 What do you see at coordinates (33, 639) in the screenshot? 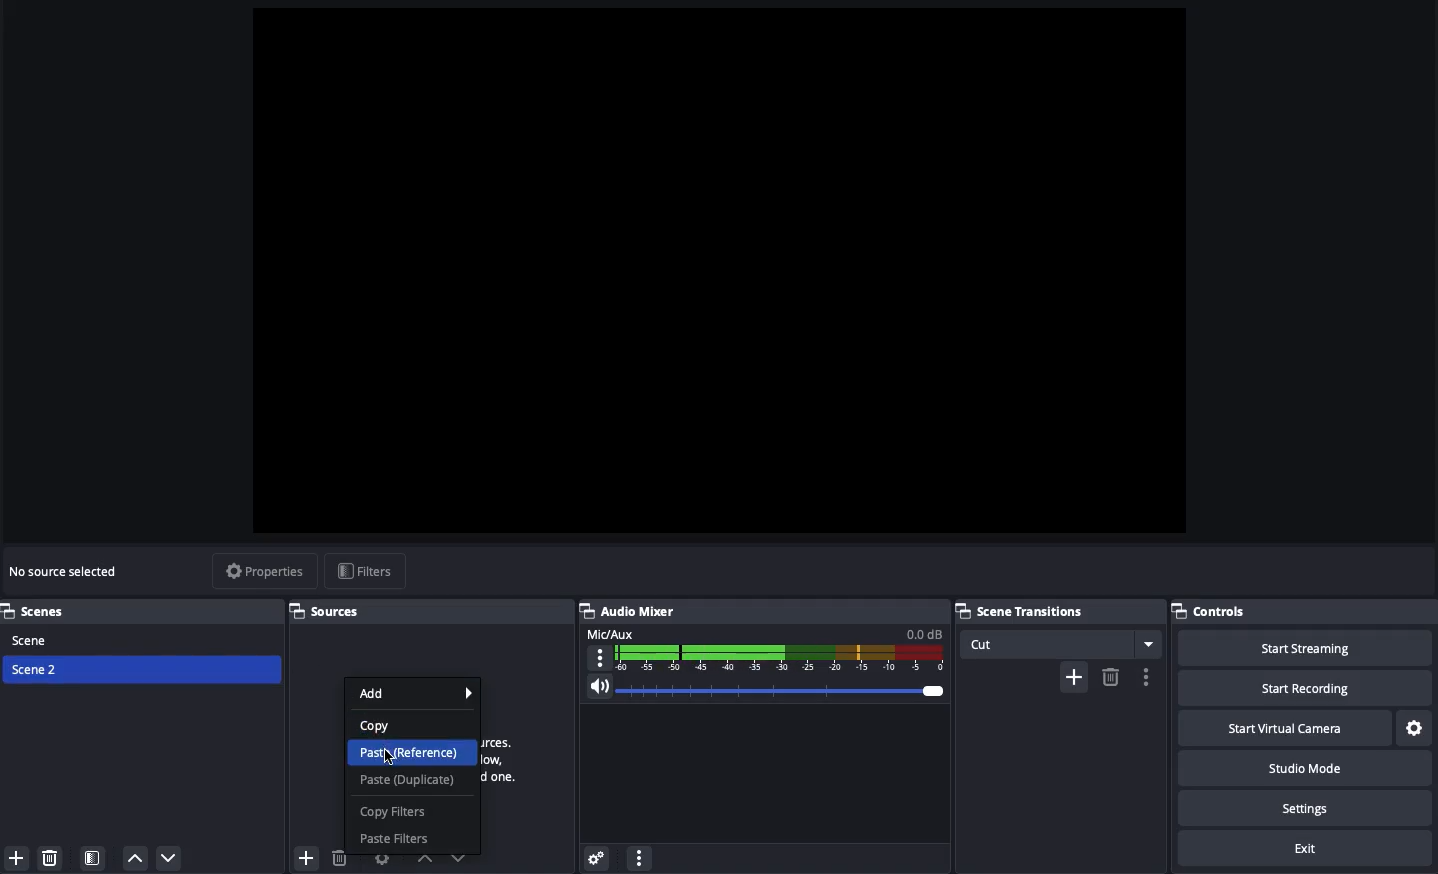
I see `Scene 1` at bounding box center [33, 639].